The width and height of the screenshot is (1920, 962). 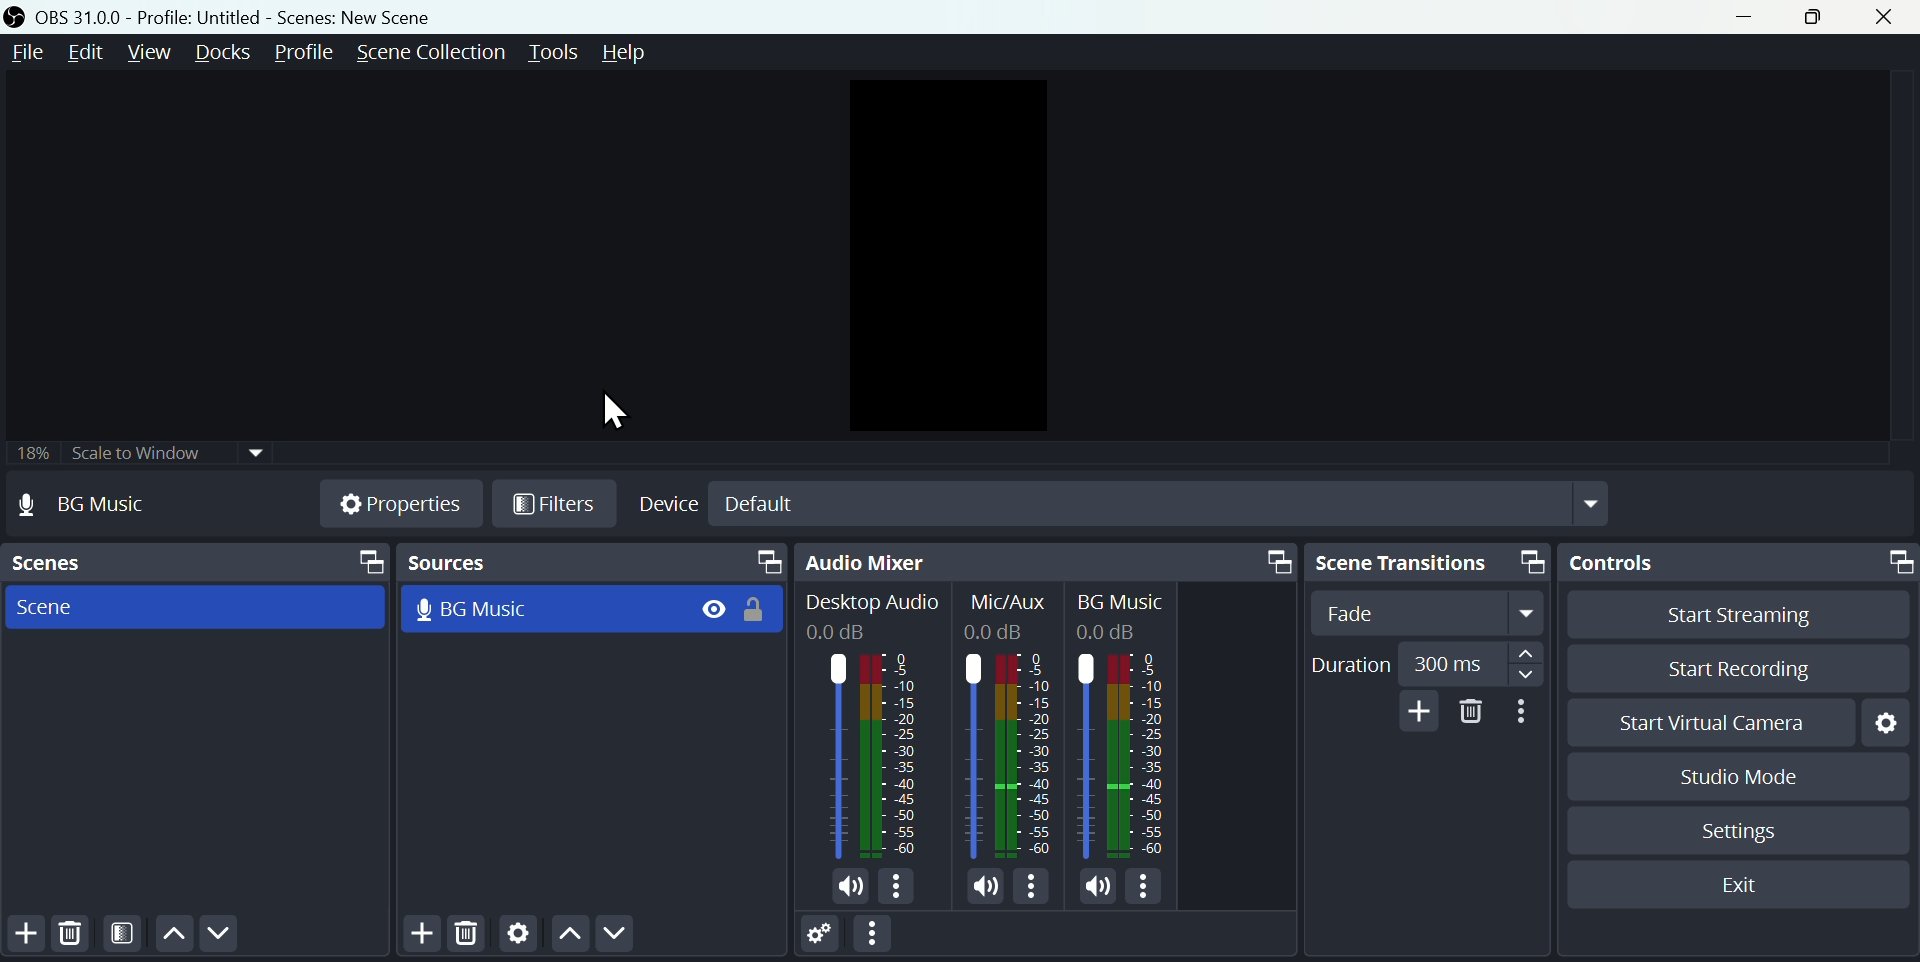 I want to click on Unlock, so click(x=759, y=612).